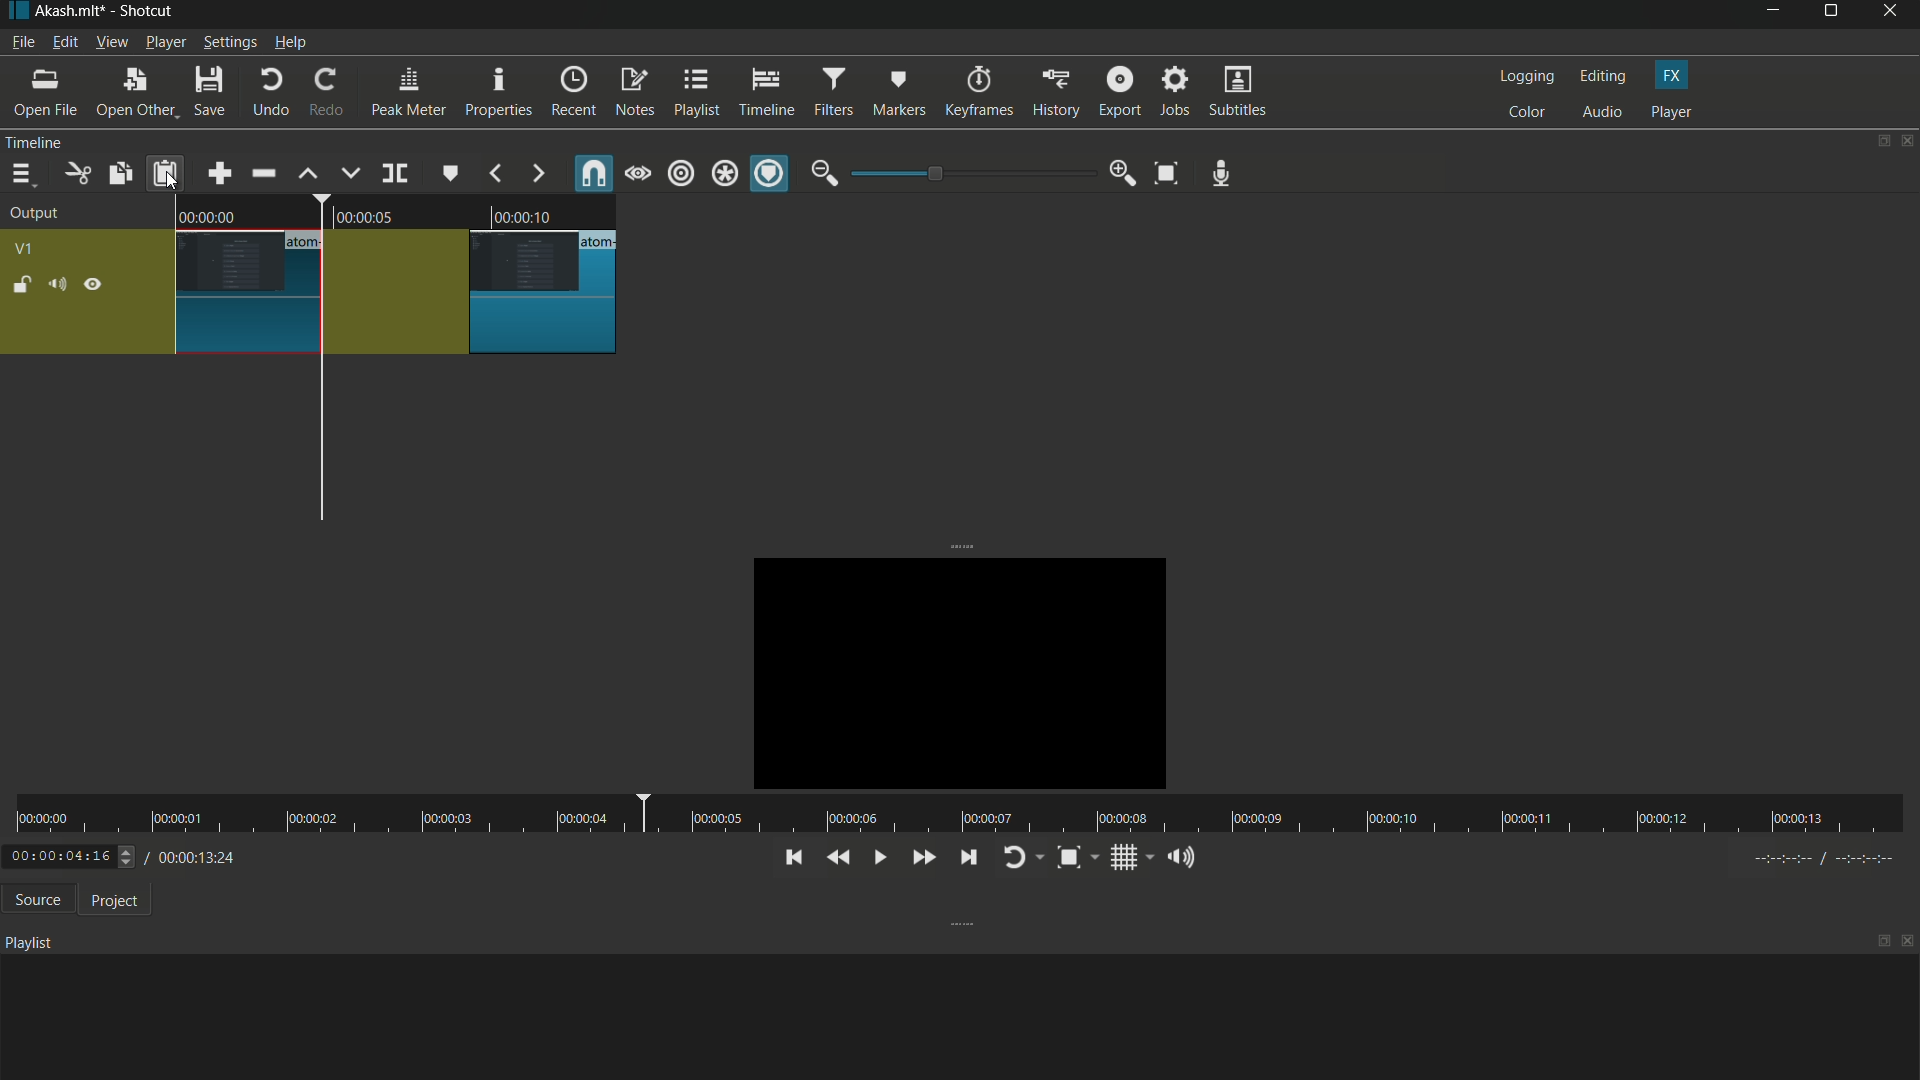 This screenshot has width=1920, height=1080. What do you see at coordinates (1894, 15) in the screenshot?
I see `close app` at bounding box center [1894, 15].